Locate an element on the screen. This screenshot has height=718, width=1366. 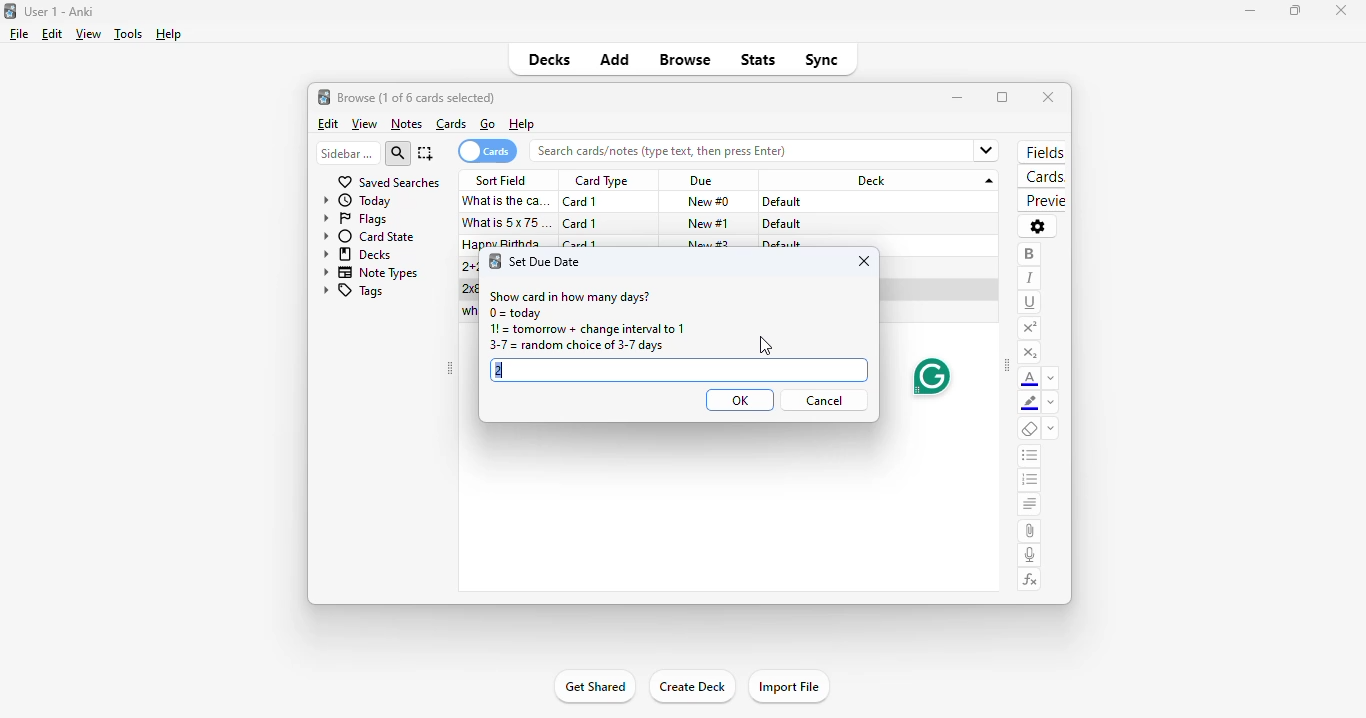
0 = today is located at coordinates (516, 313).